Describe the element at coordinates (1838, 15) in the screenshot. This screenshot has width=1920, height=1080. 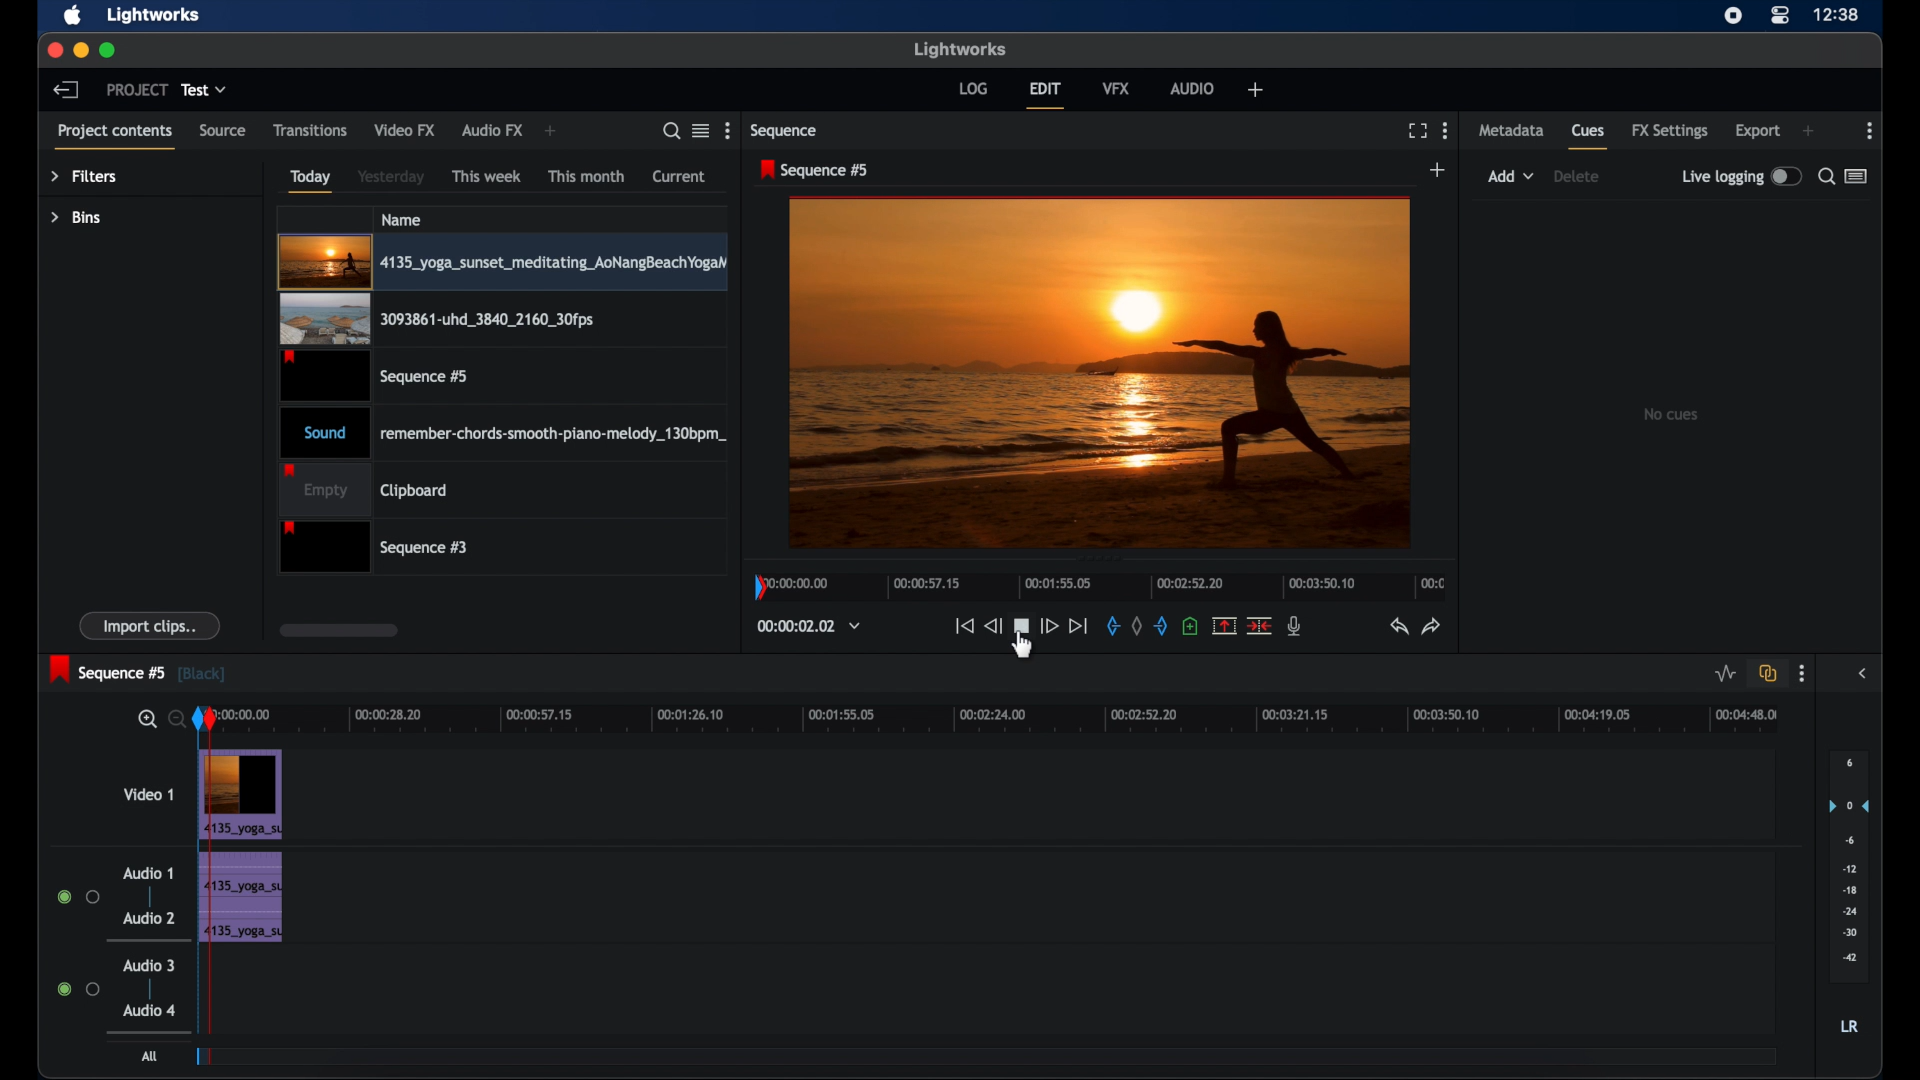
I see `time` at that location.